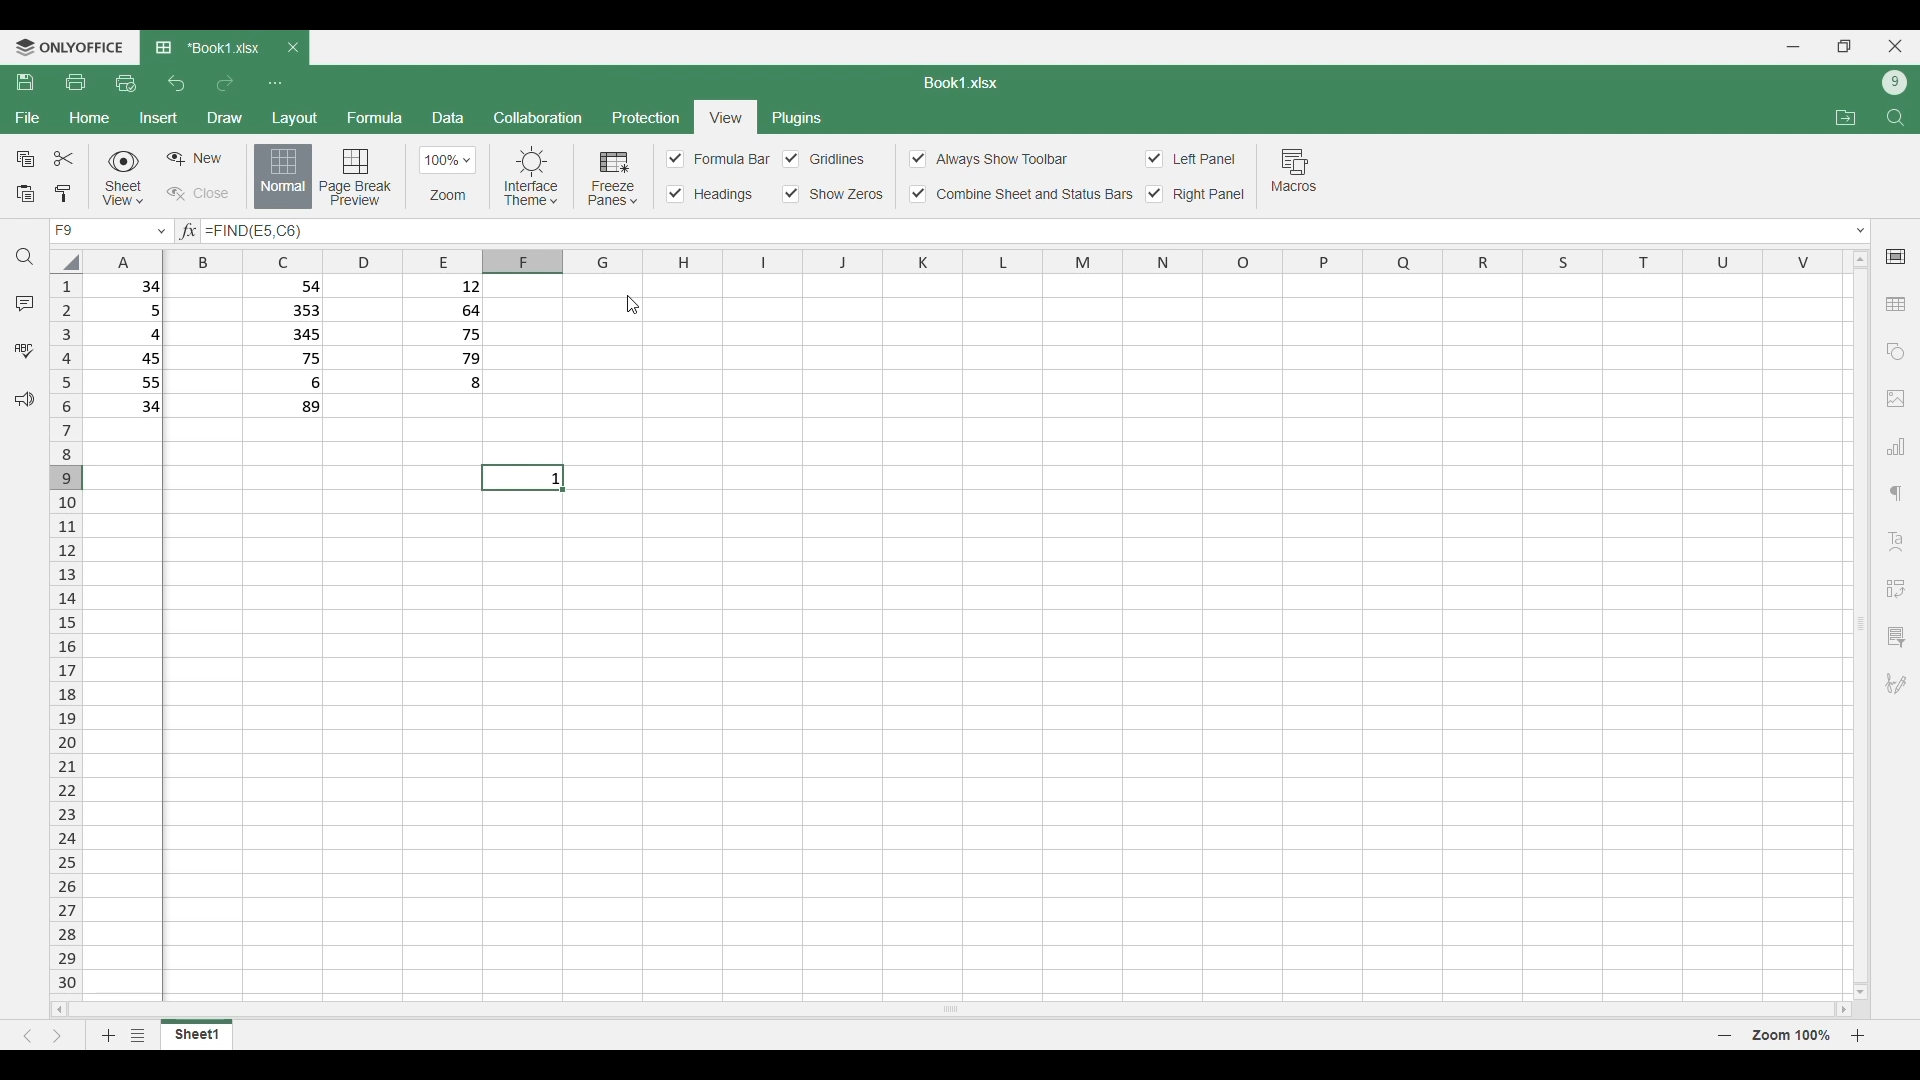 The image size is (1920, 1080). Describe the element at coordinates (1293, 174) in the screenshot. I see `Macros` at that location.